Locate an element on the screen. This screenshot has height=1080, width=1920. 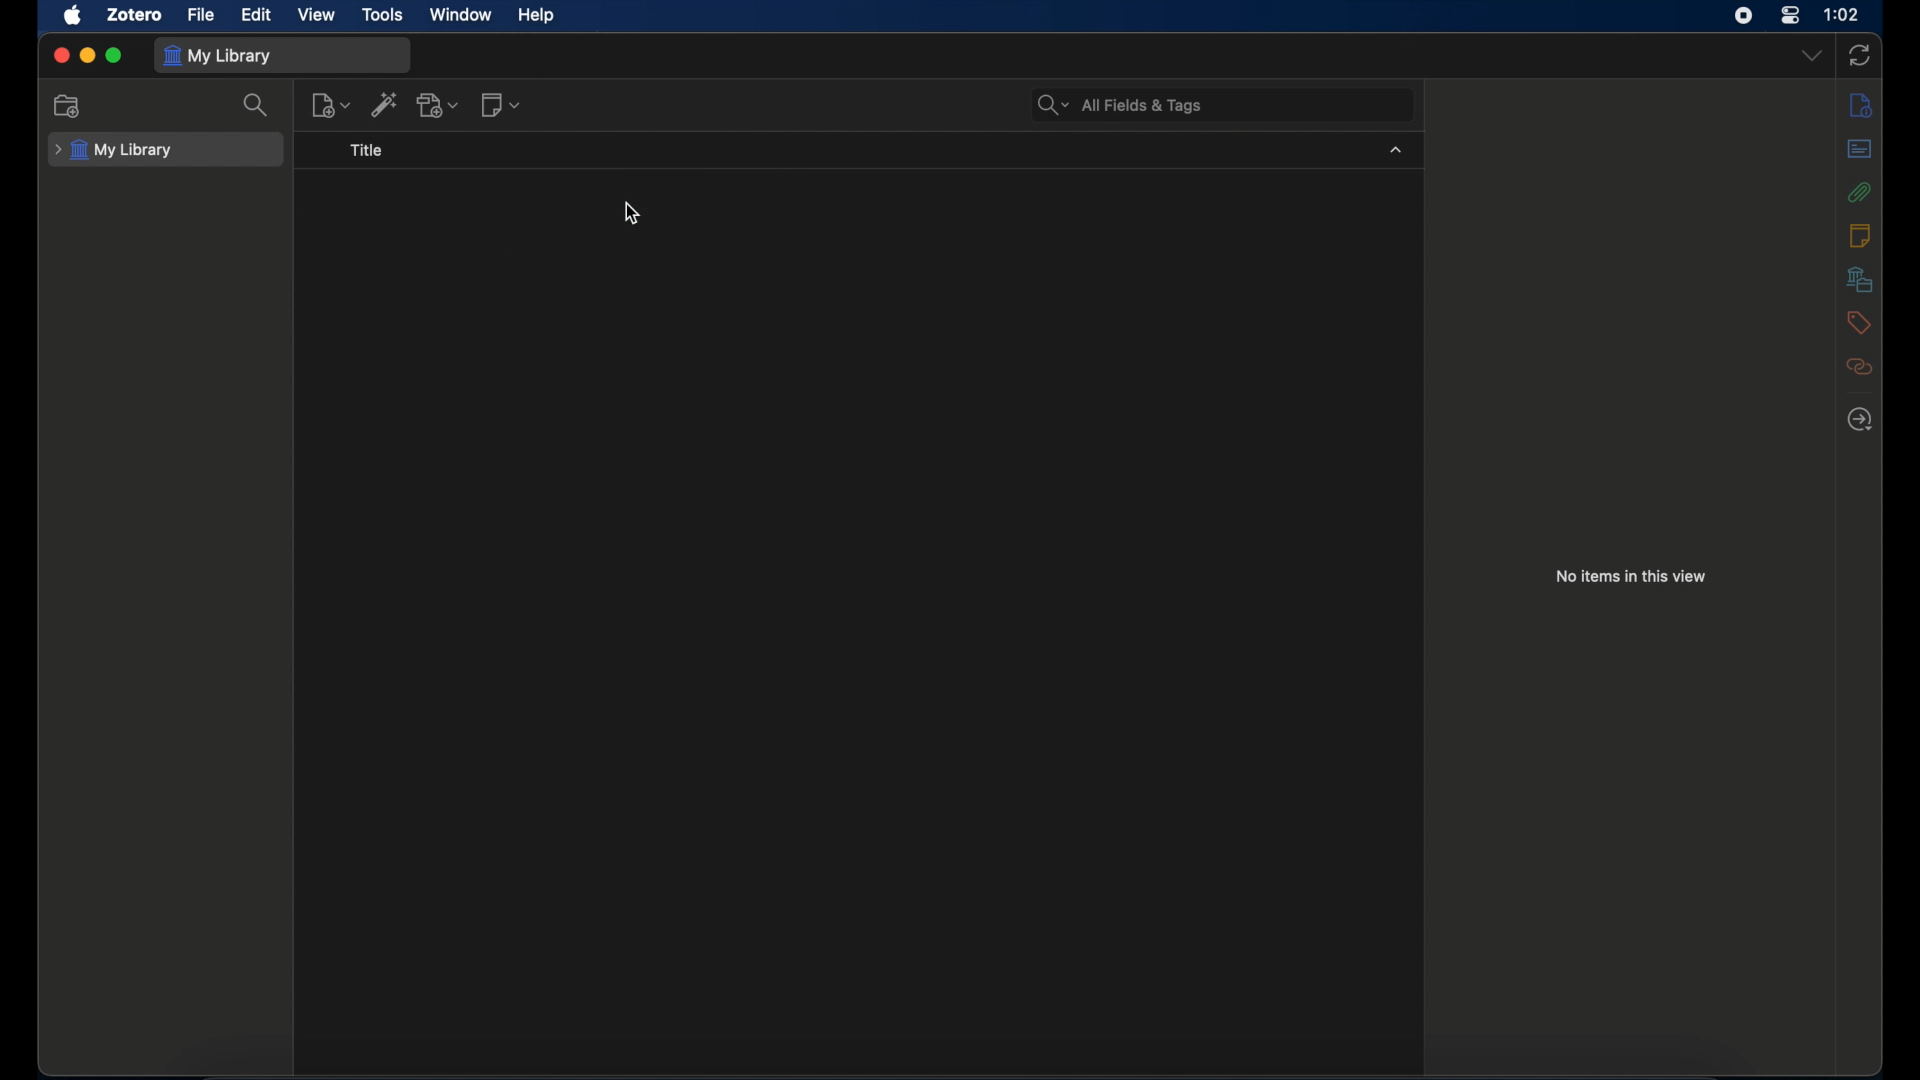
add item by identifier is located at coordinates (385, 104).